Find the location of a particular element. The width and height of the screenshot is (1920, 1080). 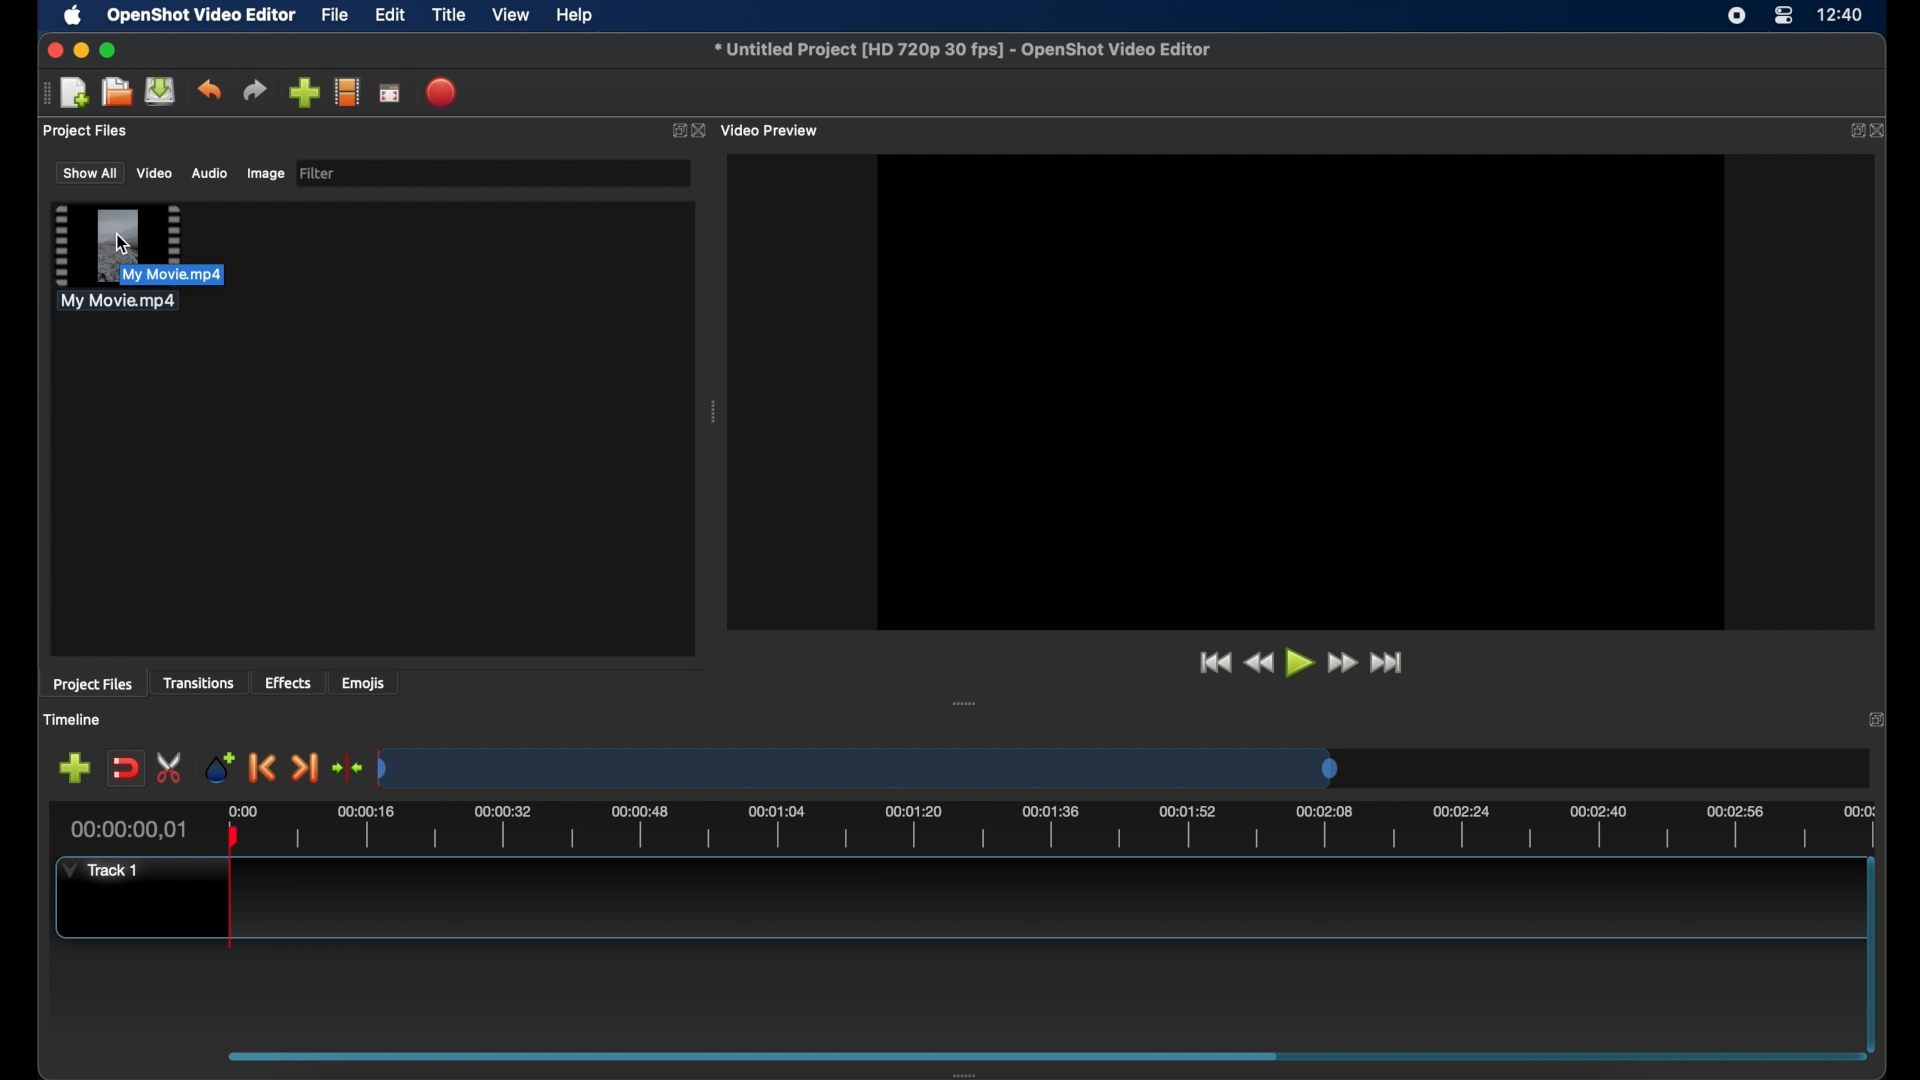

emojis is located at coordinates (365, 684).